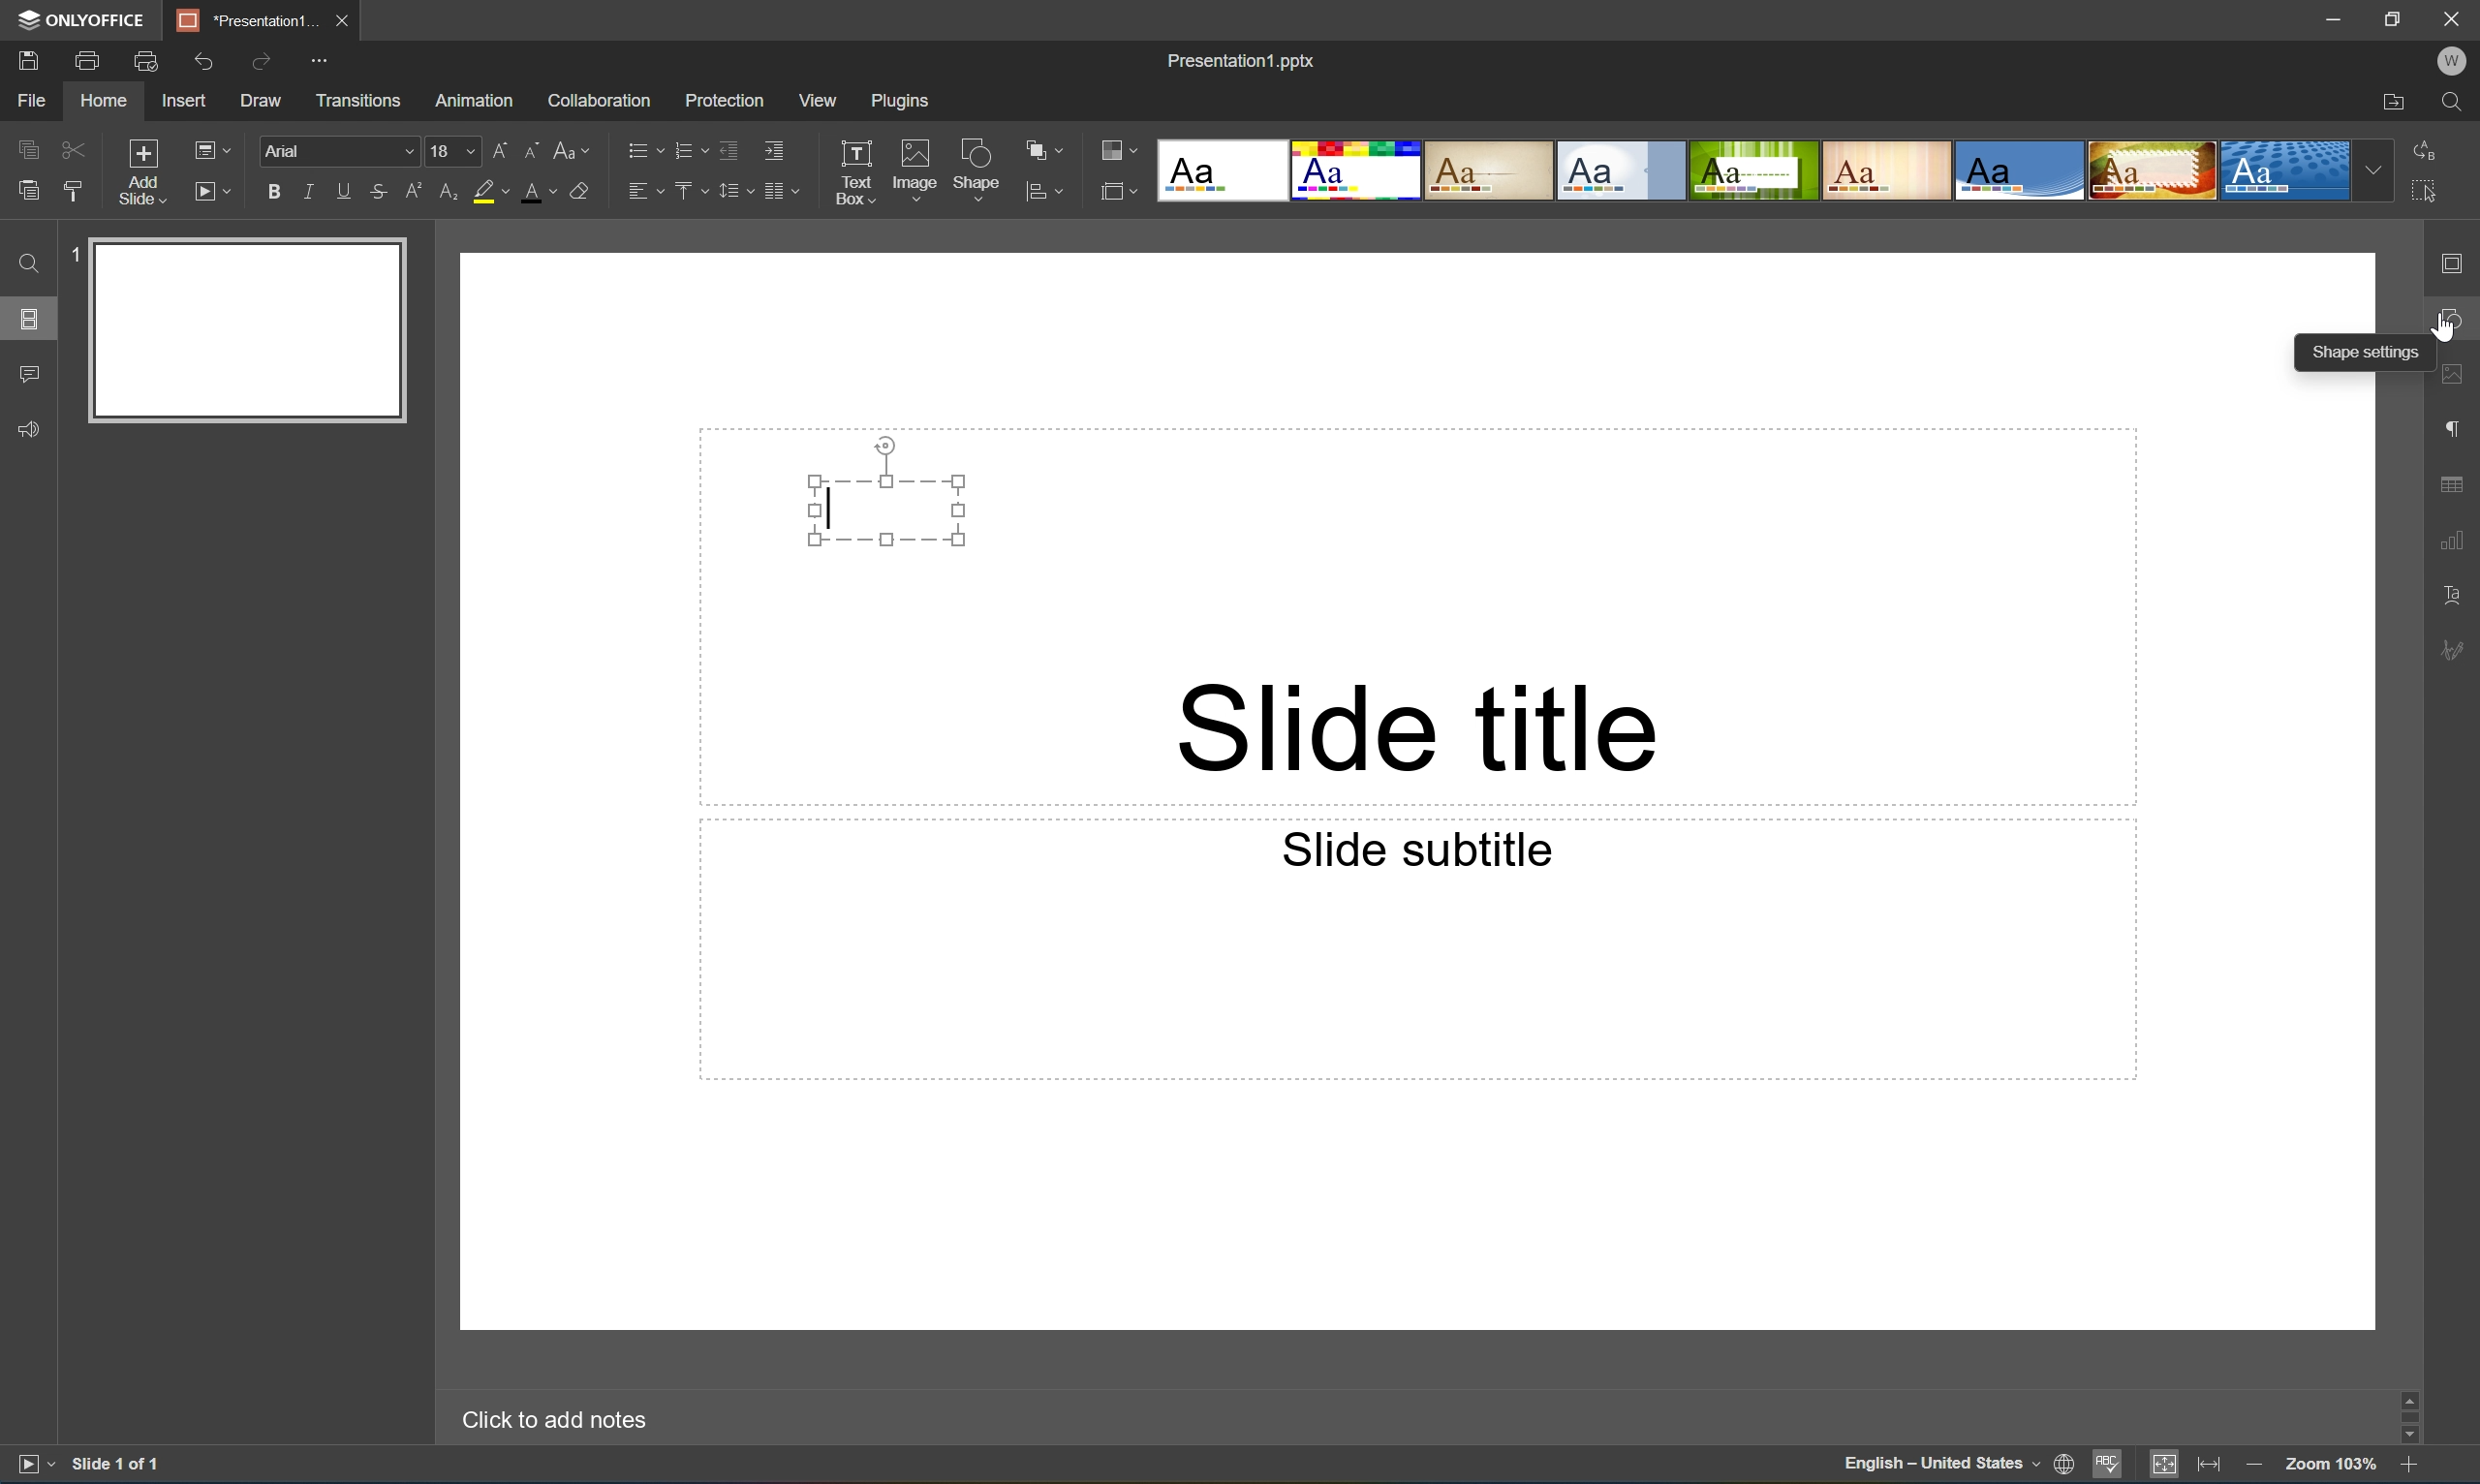 The height and width of the screenshot is (1484, 2480). I want to click on Vertical align, so click(688, 191).